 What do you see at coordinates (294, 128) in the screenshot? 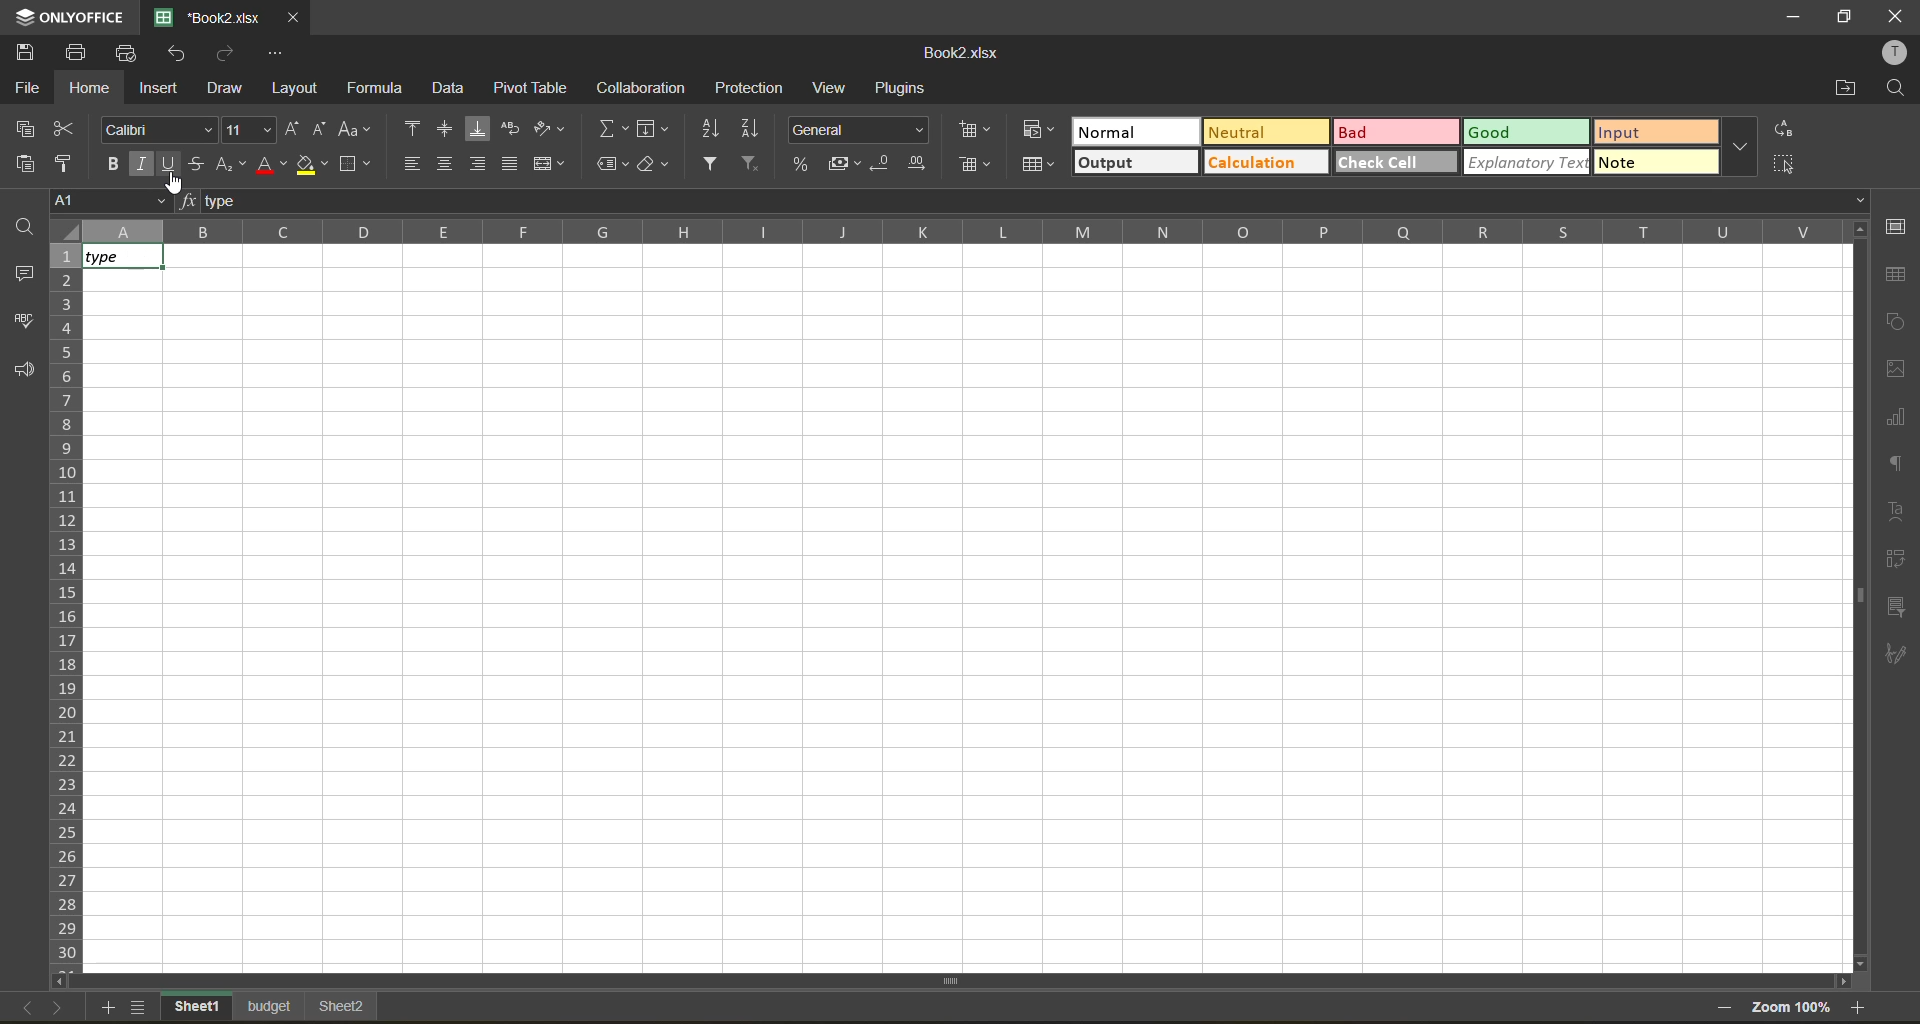
I see `increment size` at bounding box center [294, 128].